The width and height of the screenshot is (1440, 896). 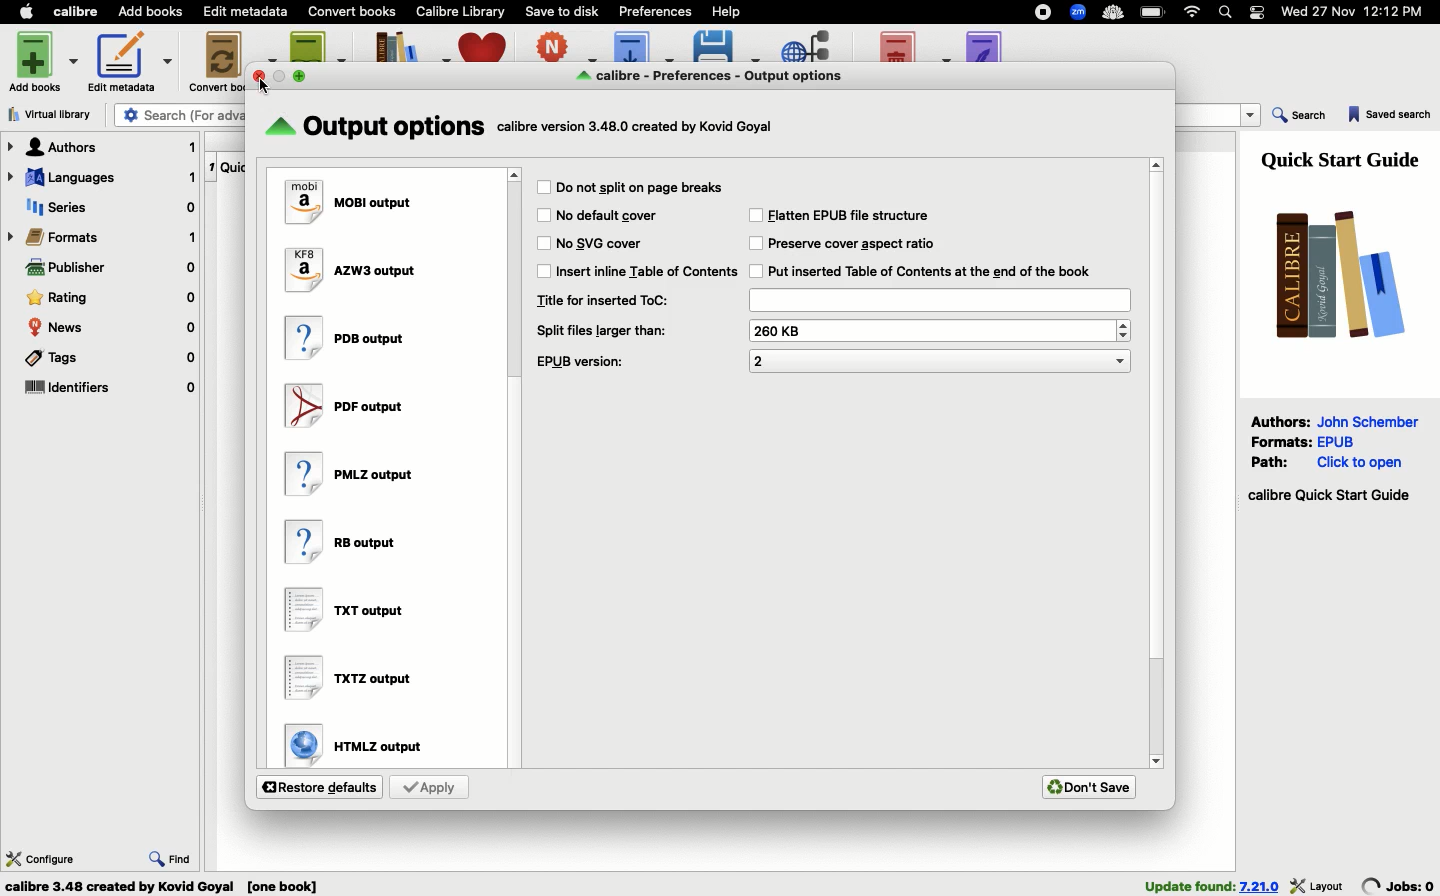 I want to click on Search, so click(x=1300, y=117).